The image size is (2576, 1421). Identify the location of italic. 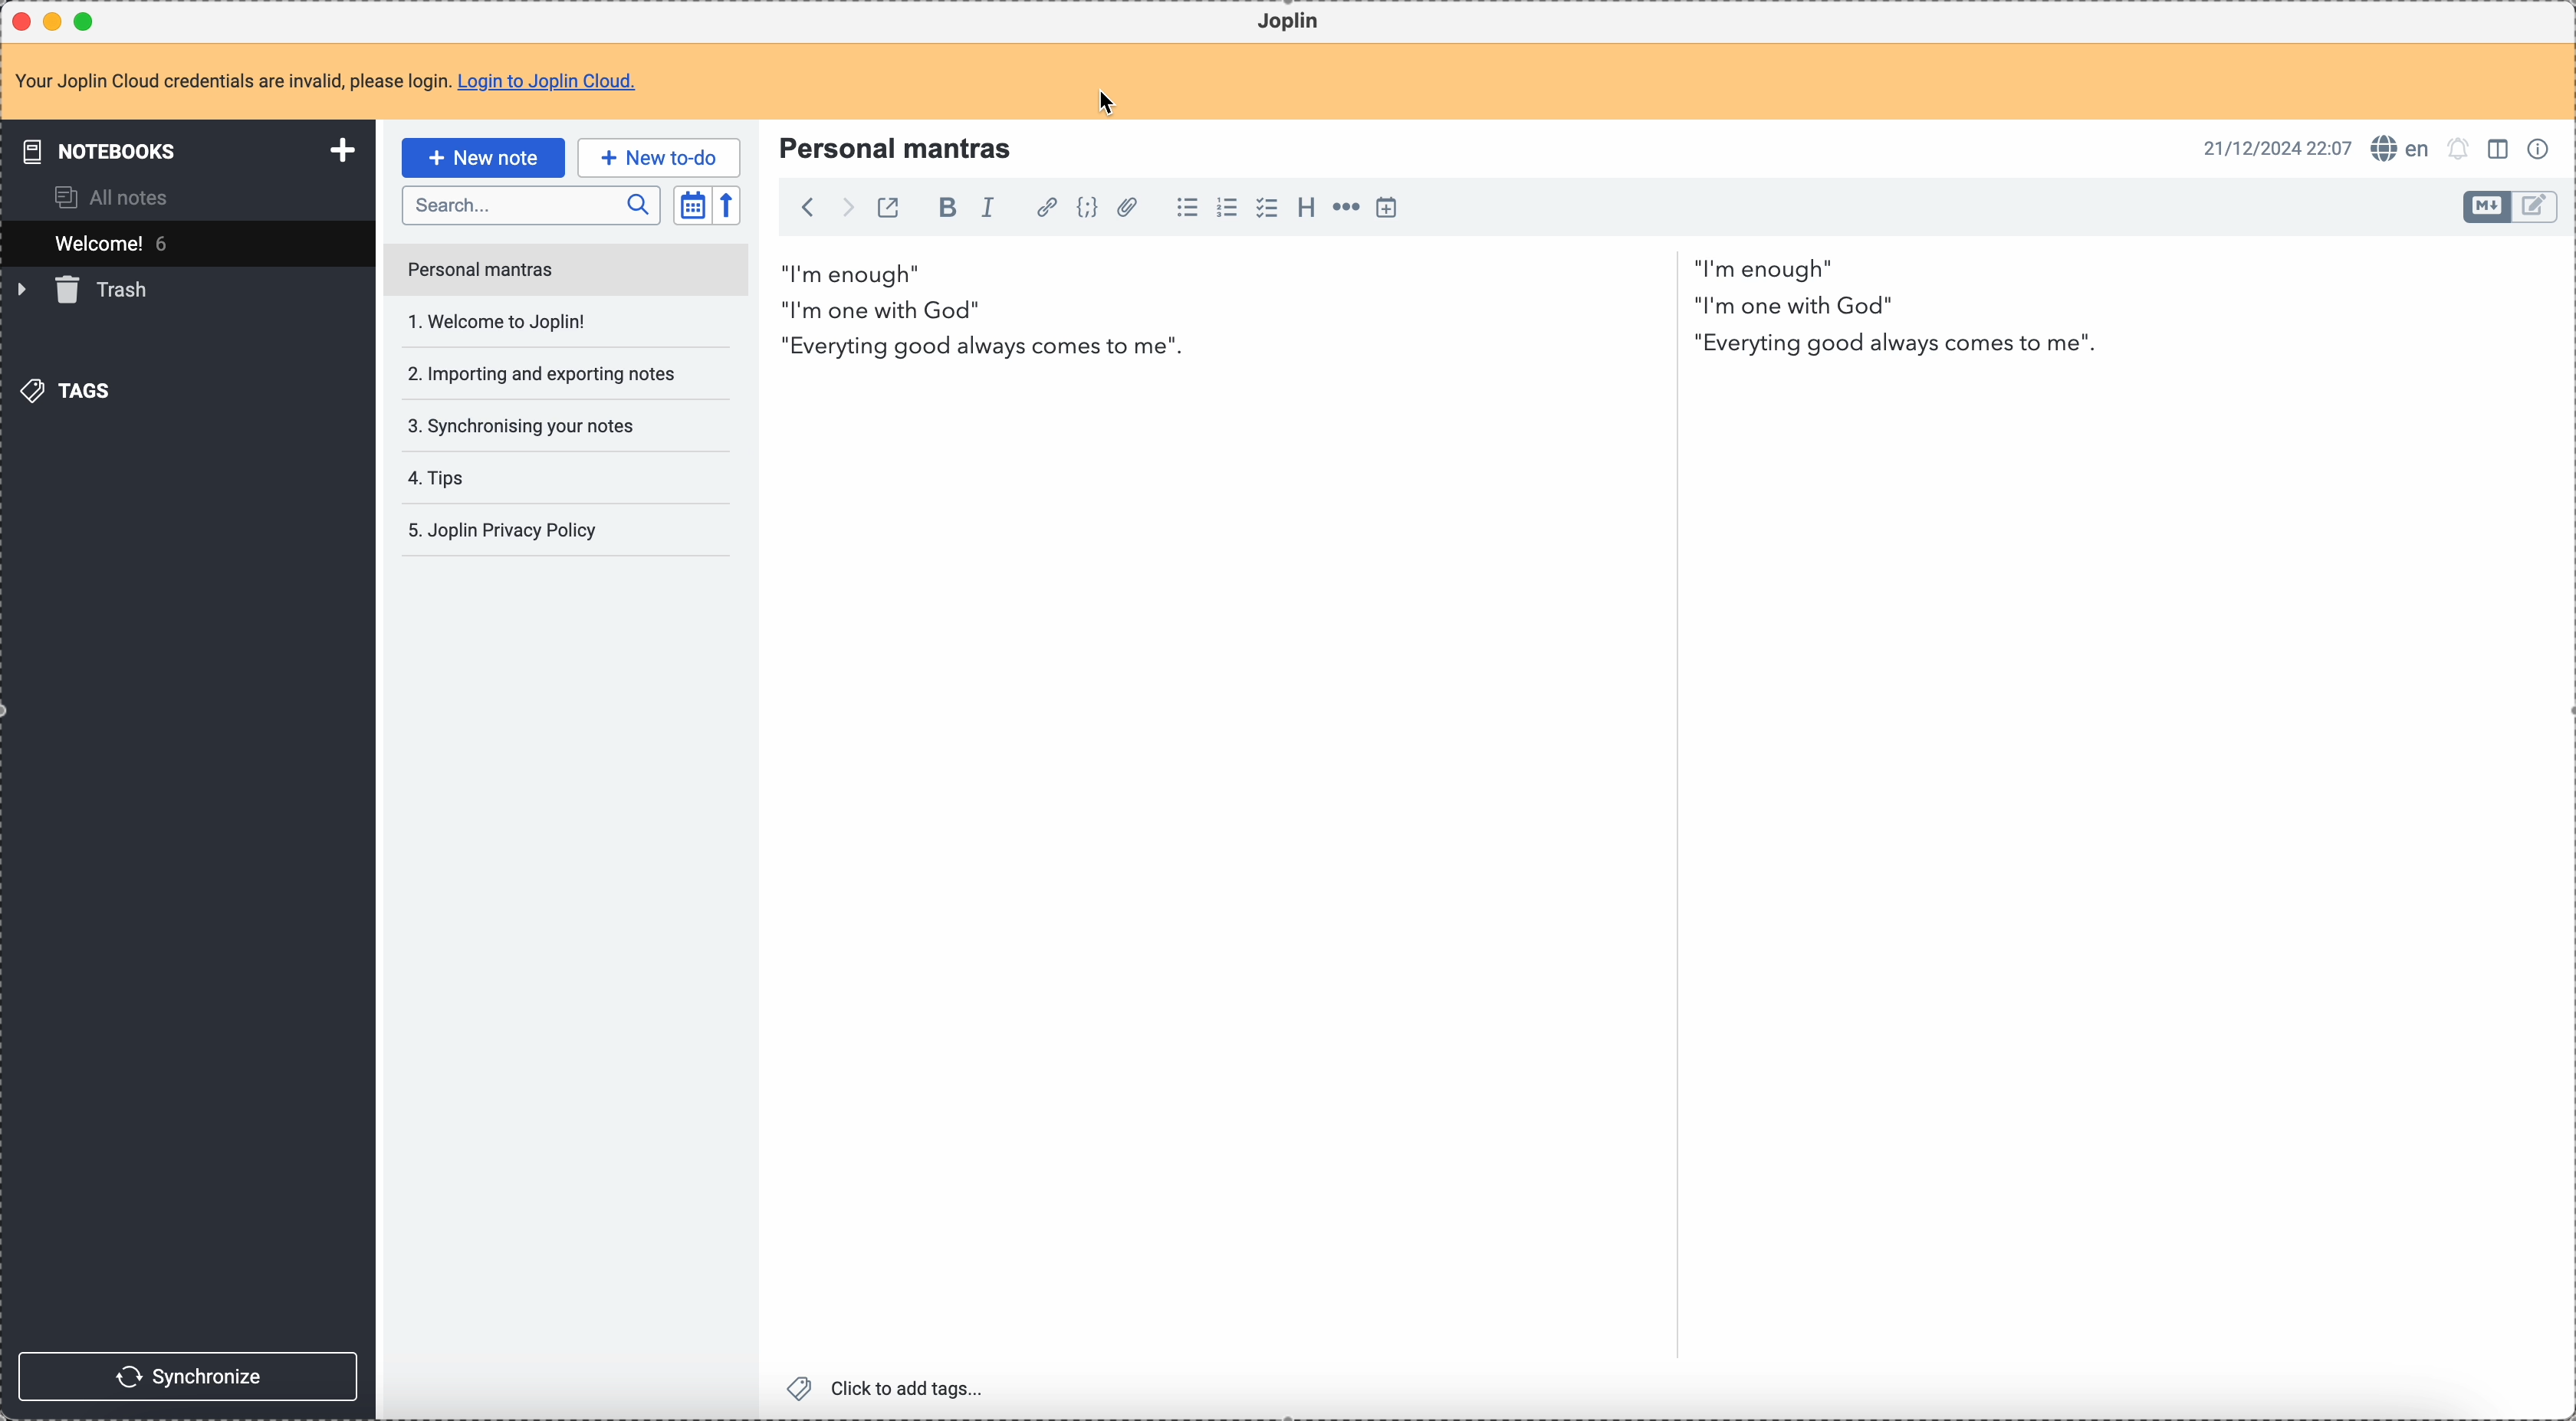
(990, 208).